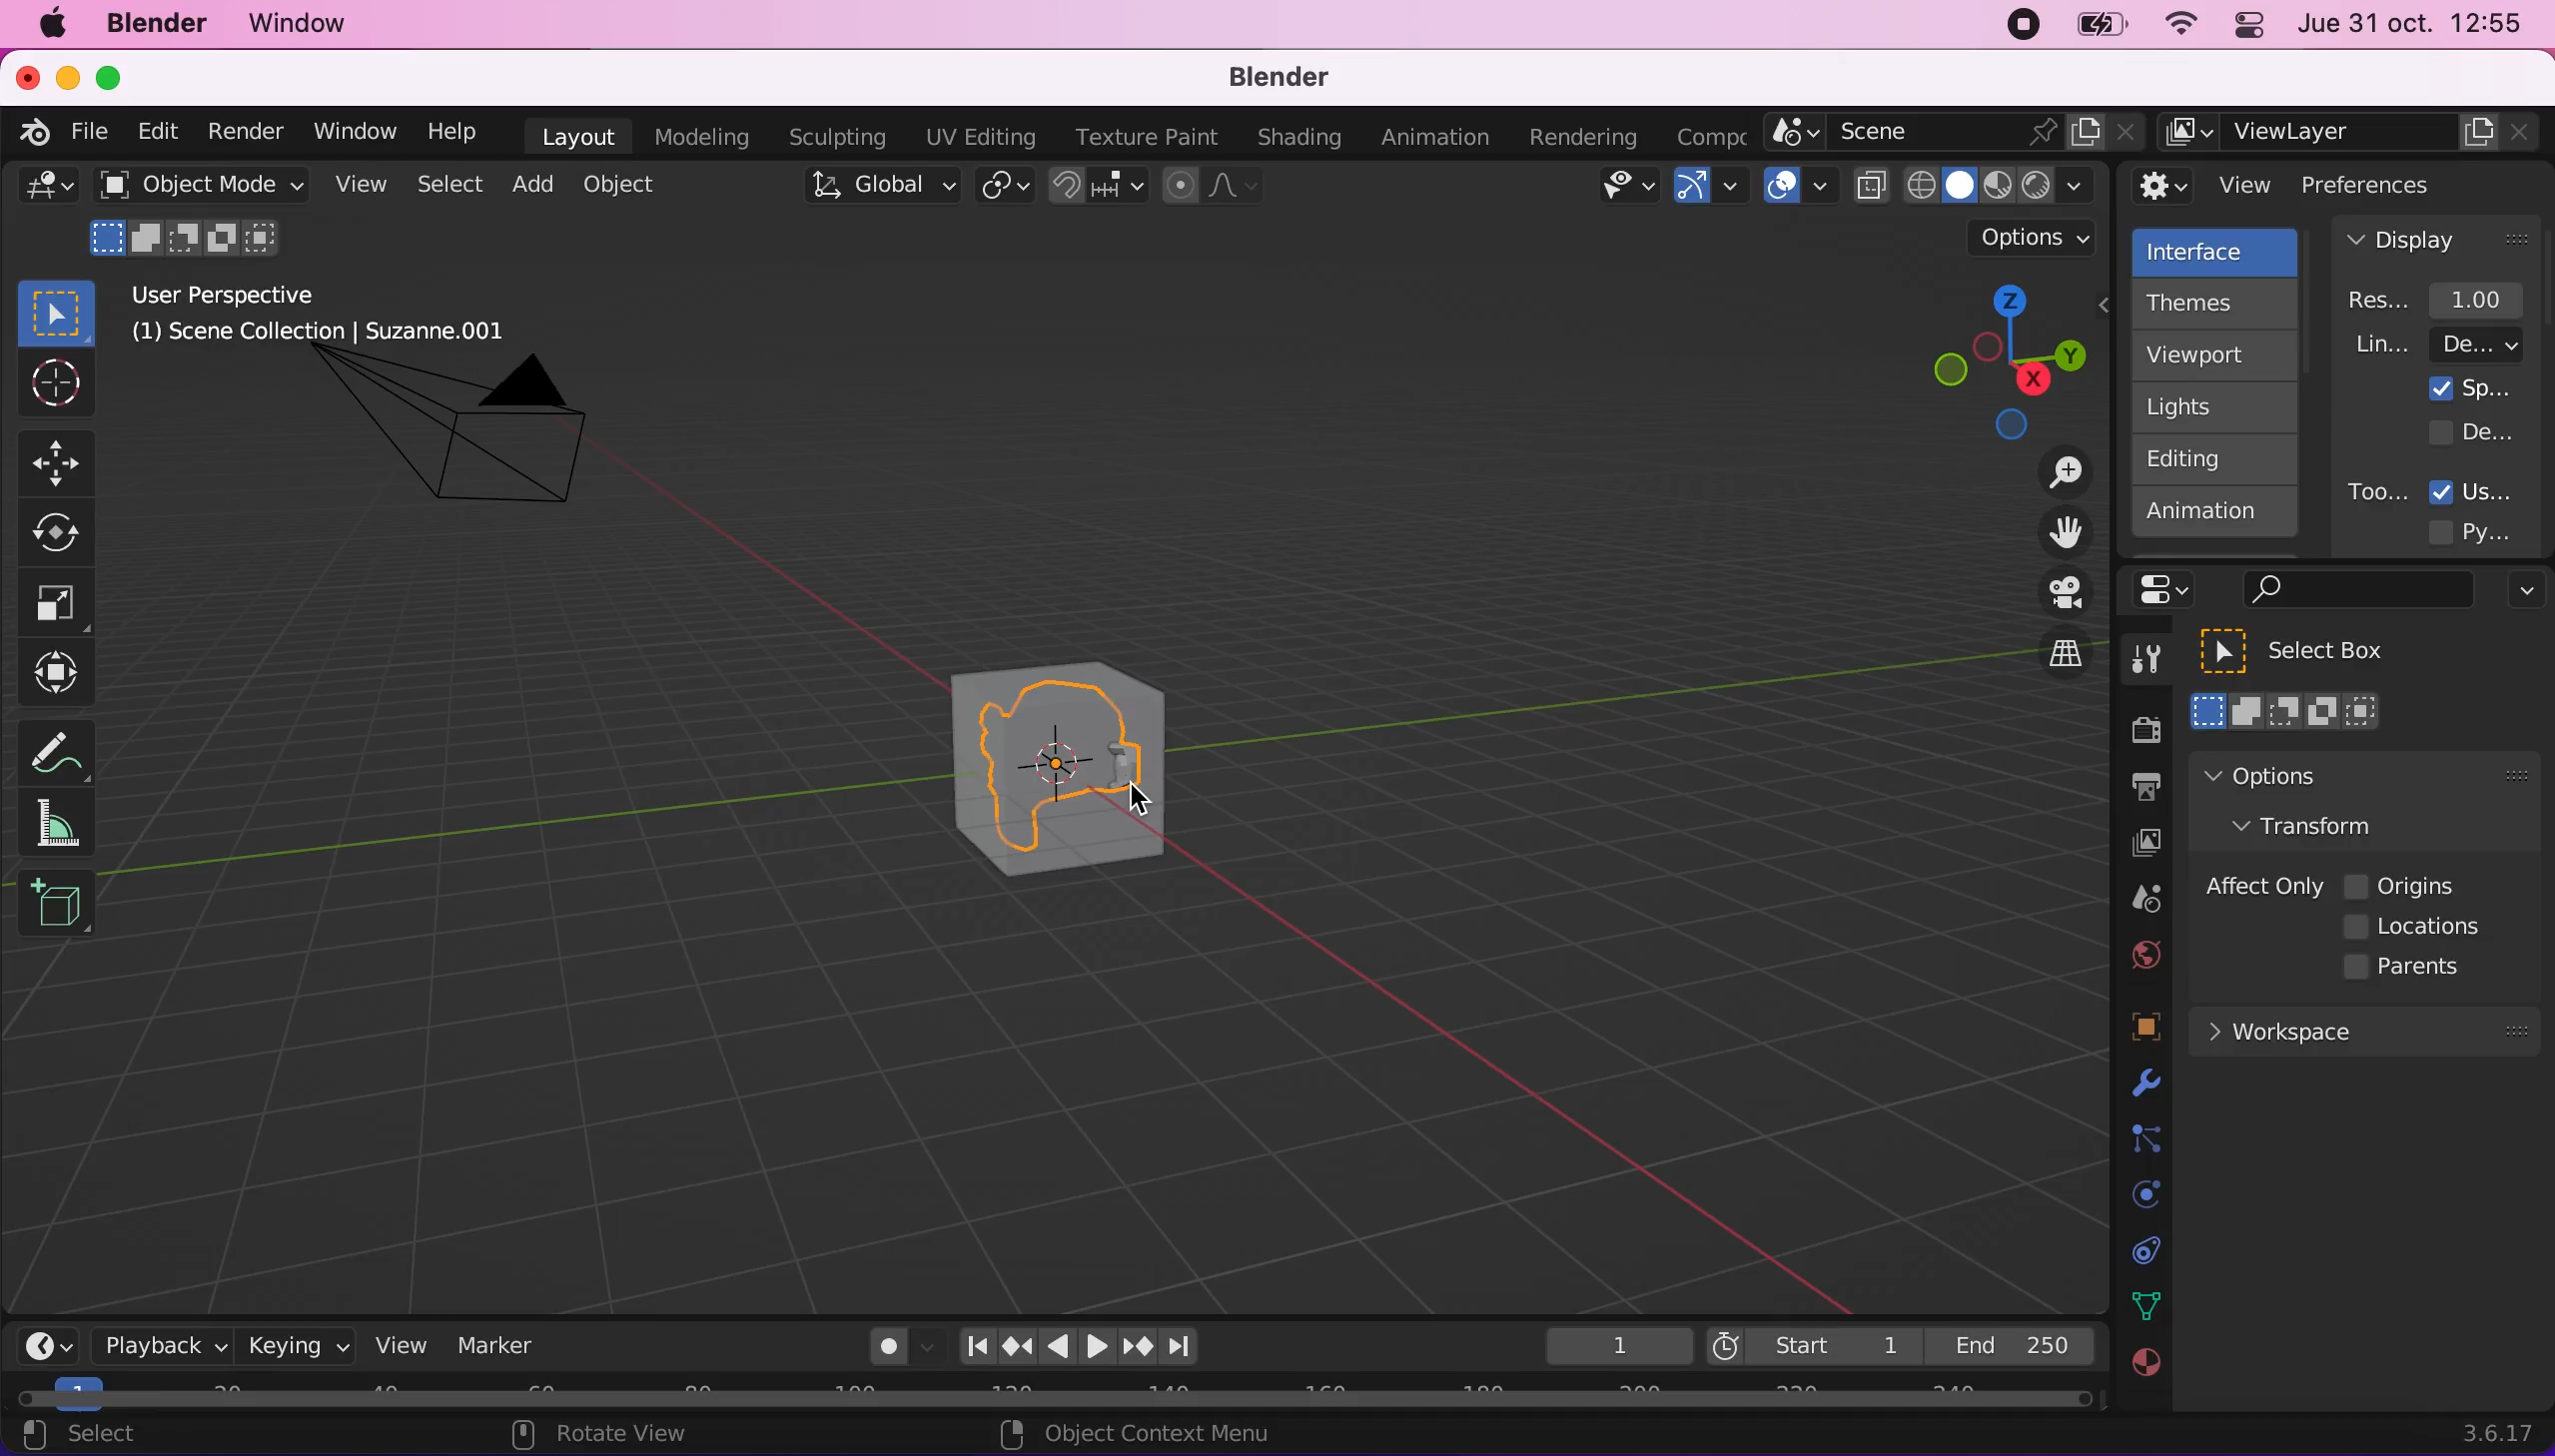 The image size is (2555, 1456). I want to click on object mode, so click(195, 184).